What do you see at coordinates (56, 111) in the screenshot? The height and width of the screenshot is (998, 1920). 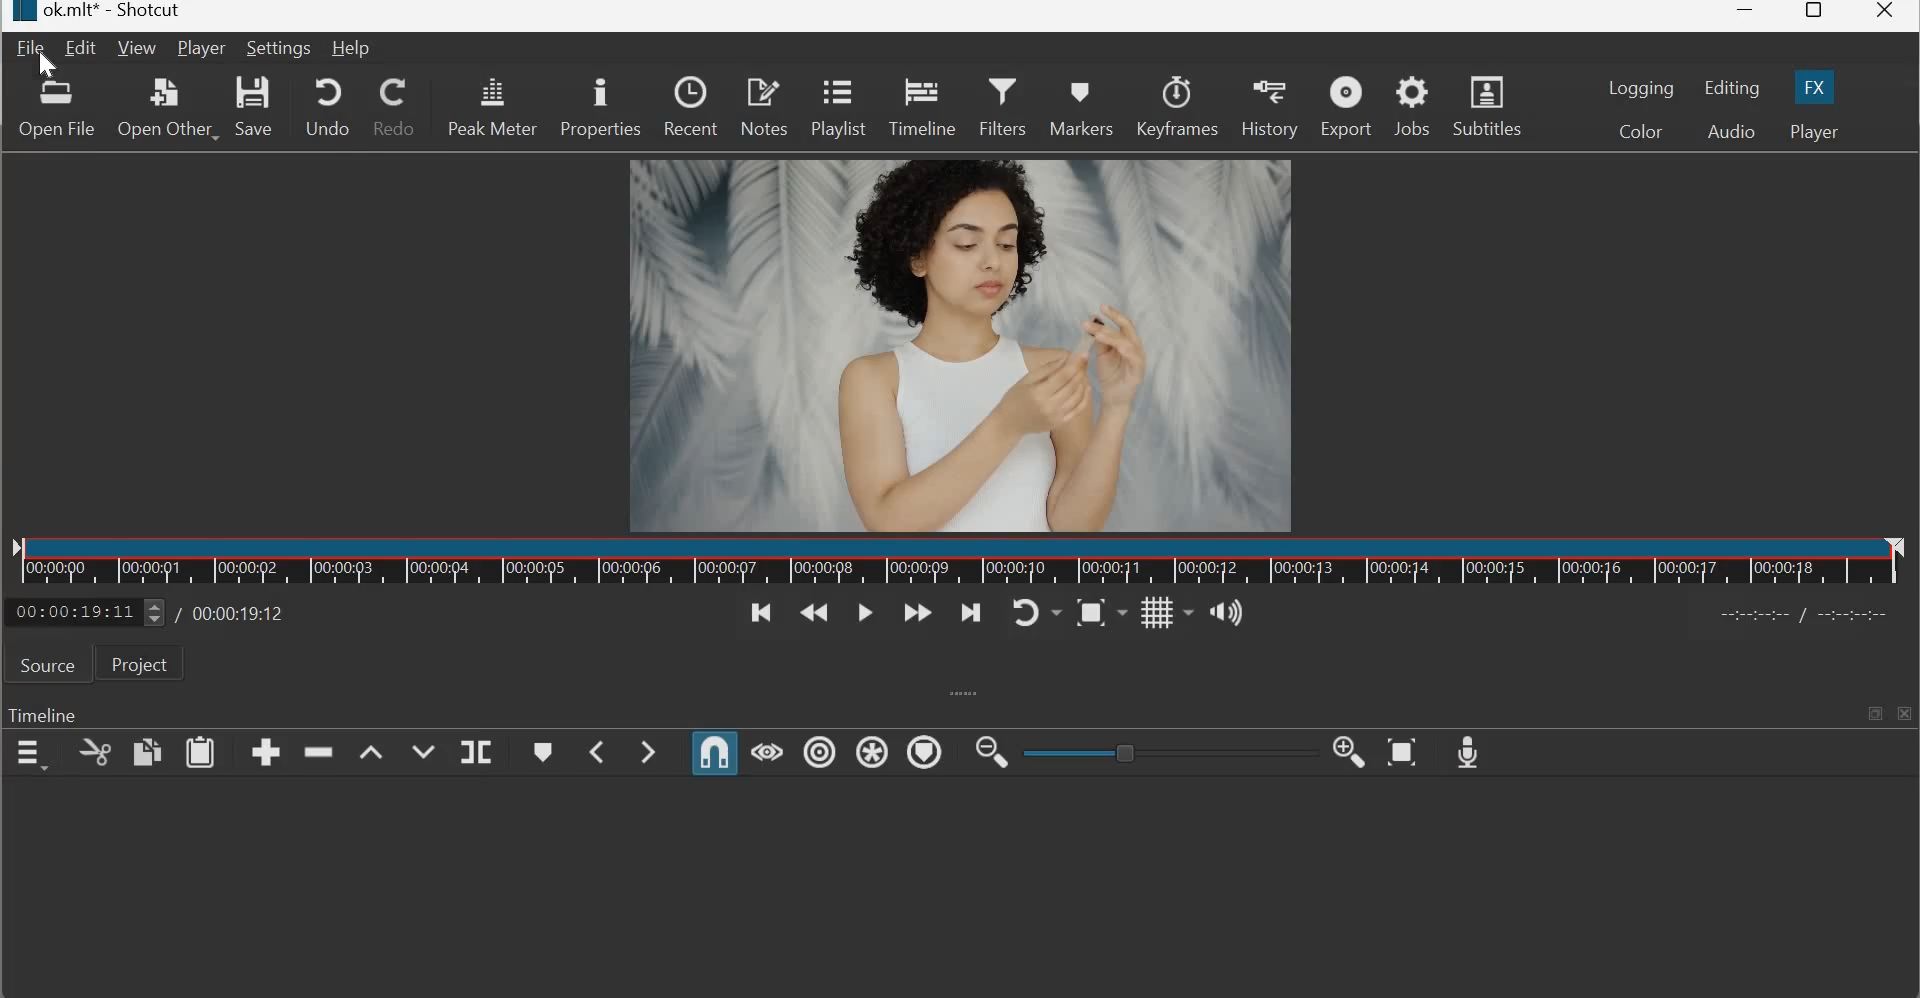 I see `Open File` at bounding box center [56, 111].